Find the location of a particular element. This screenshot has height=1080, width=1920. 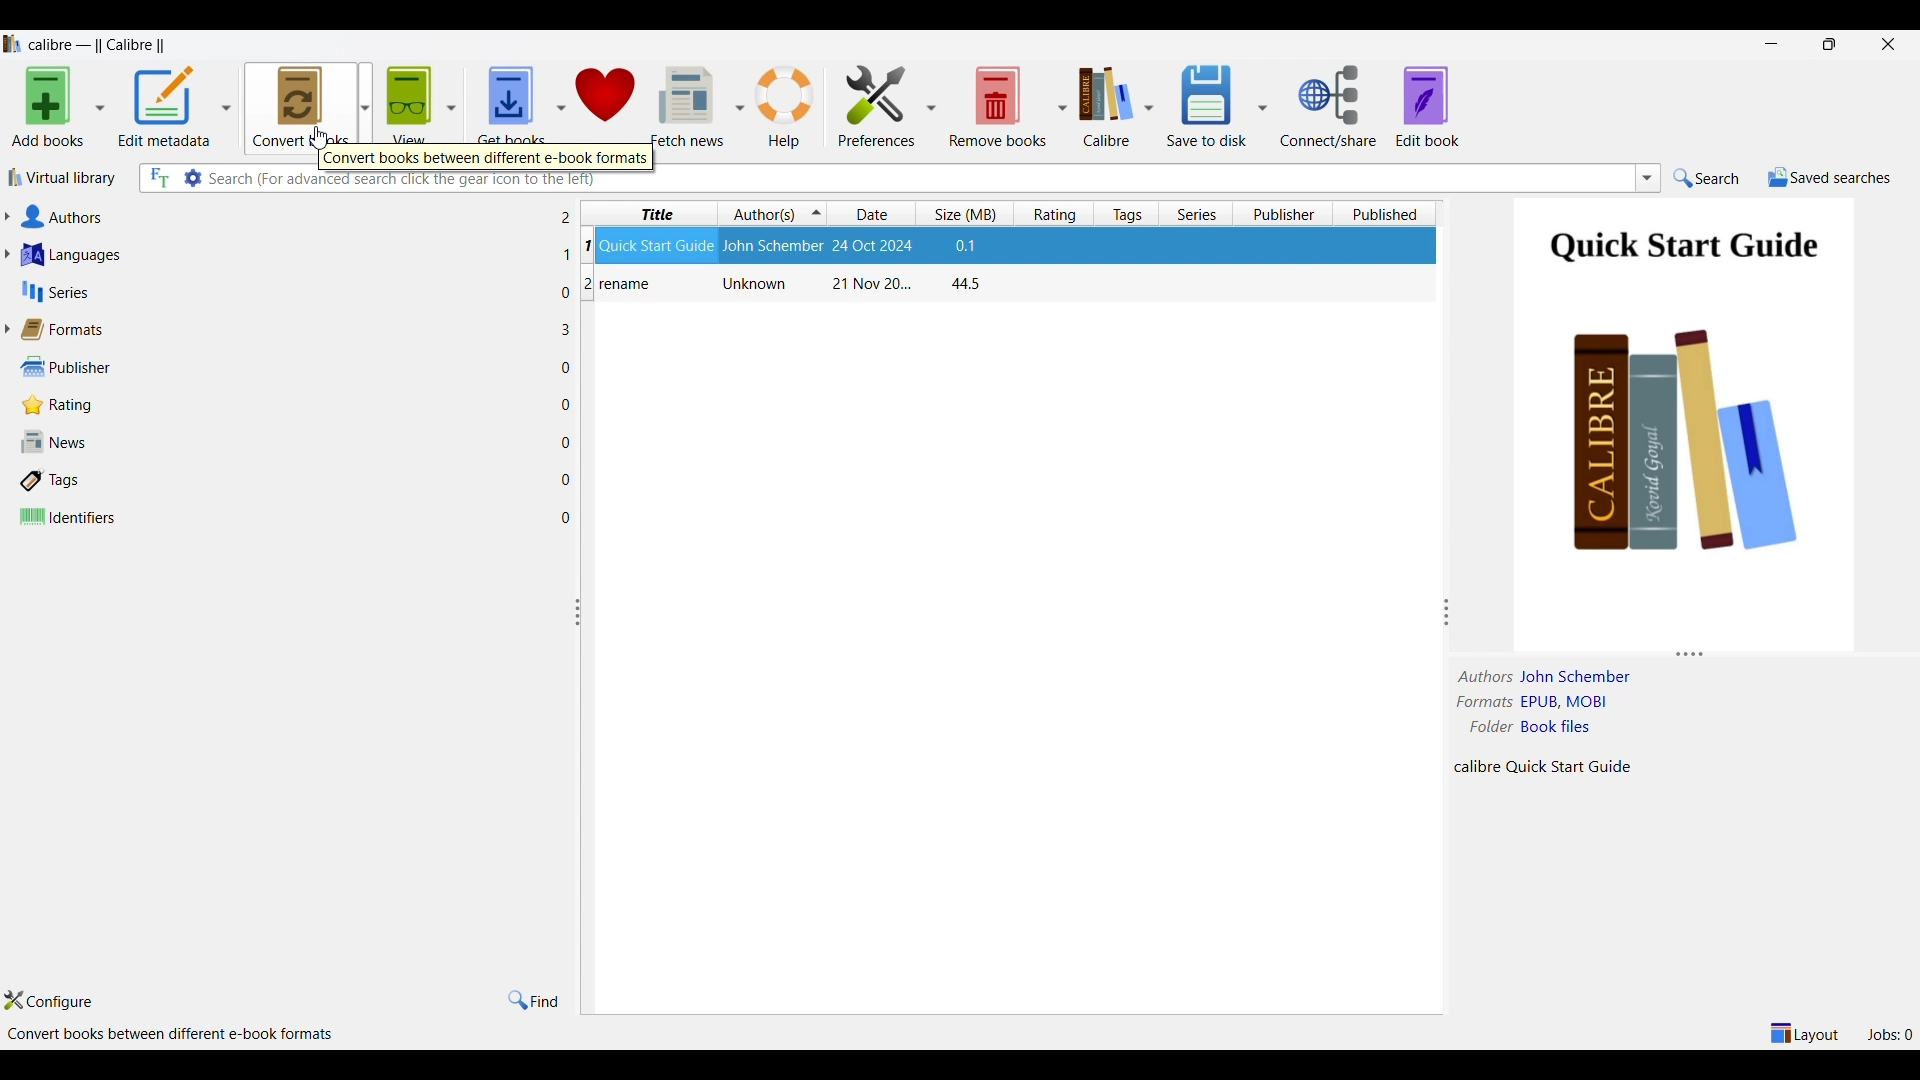

Virtual library is located at coordinates (62, 178).